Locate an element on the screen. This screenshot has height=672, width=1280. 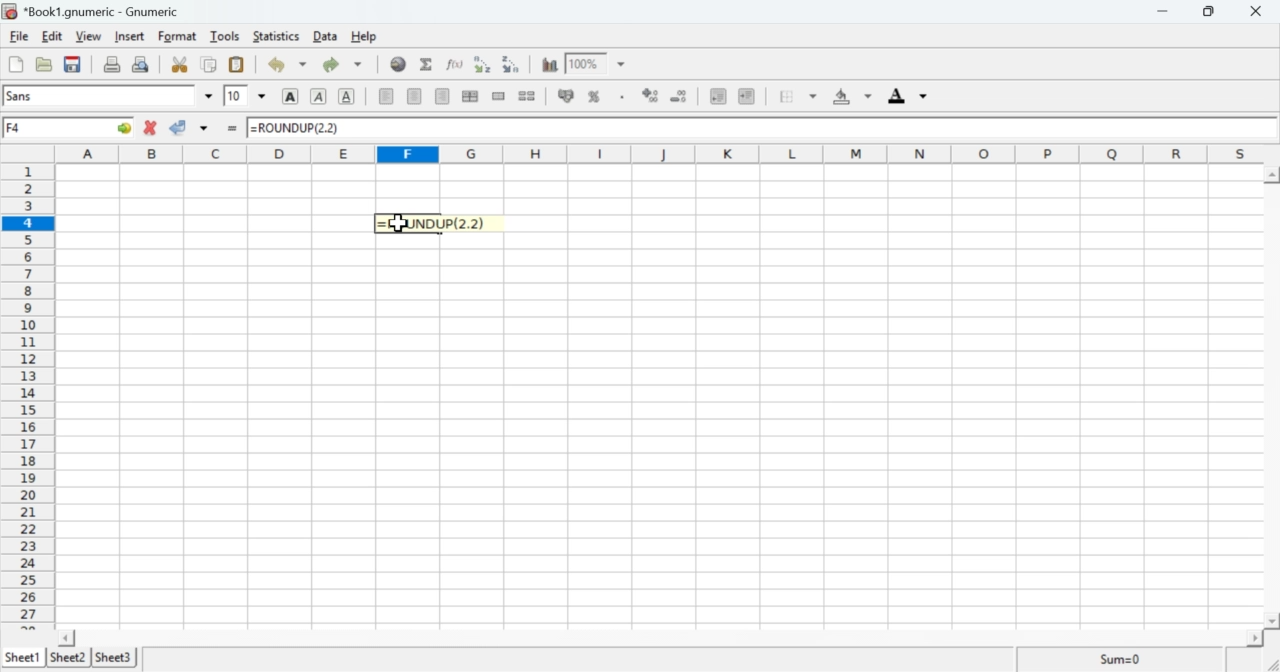
Foreground is located at coordinates (904, 95).